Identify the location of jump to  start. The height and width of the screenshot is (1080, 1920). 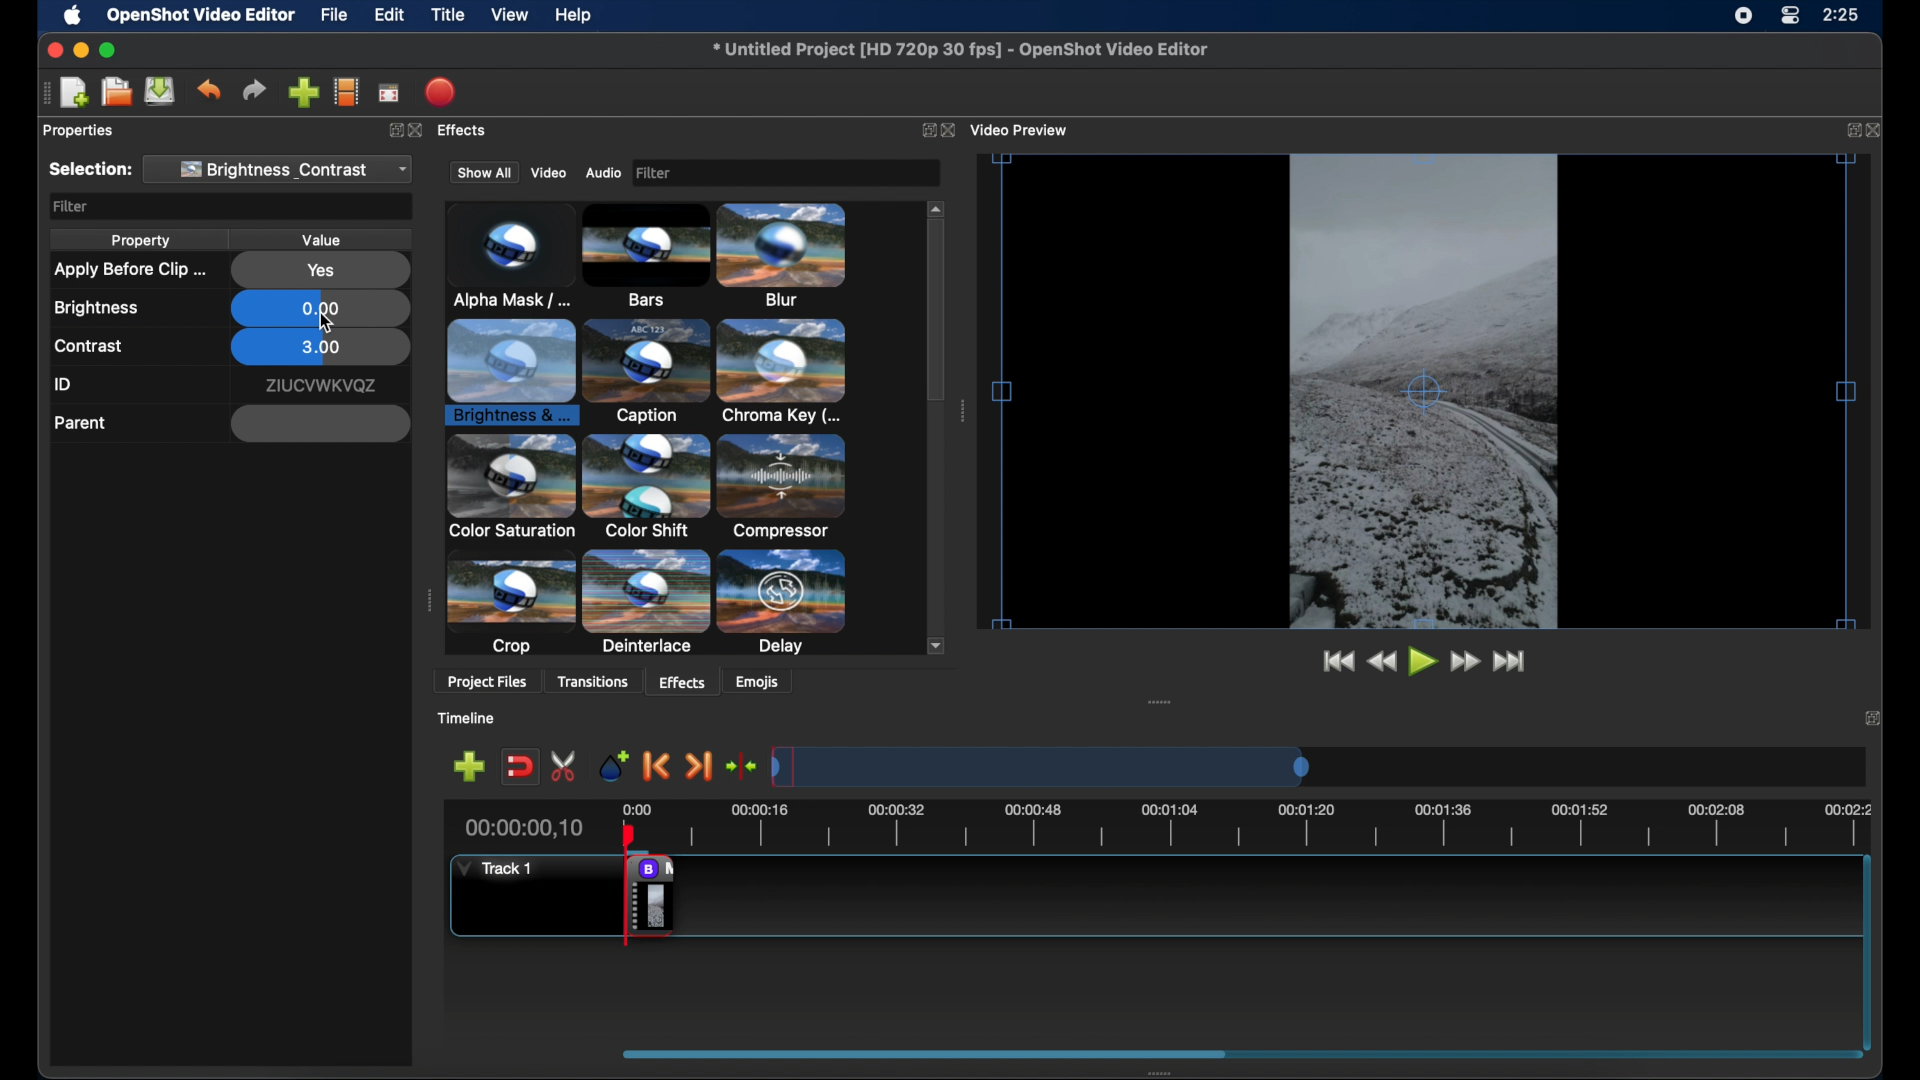
(1338, 663).